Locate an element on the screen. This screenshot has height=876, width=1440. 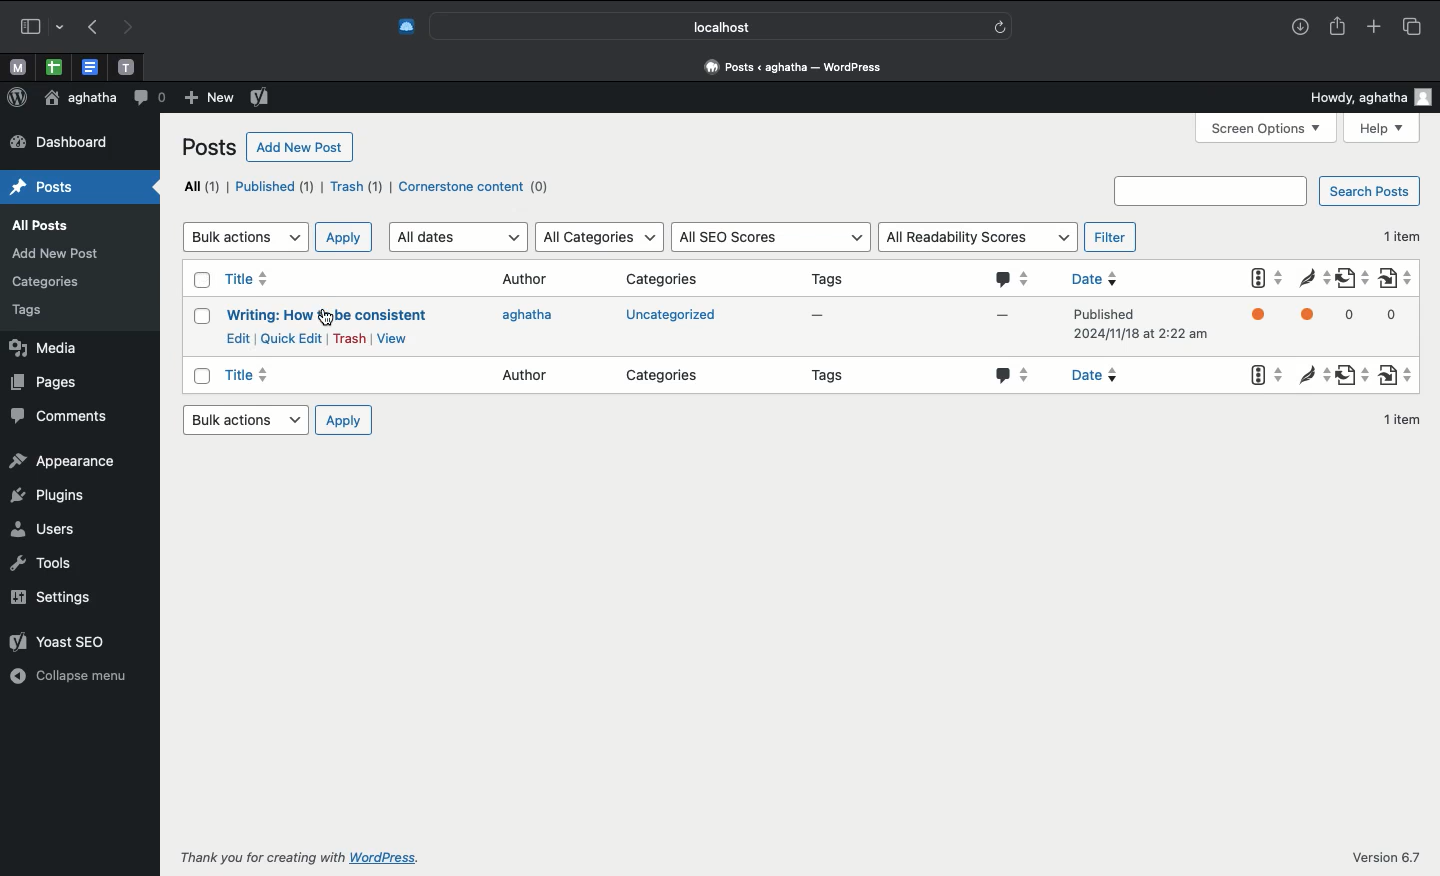
Outgoing links is located at coordinates (1353, 282).